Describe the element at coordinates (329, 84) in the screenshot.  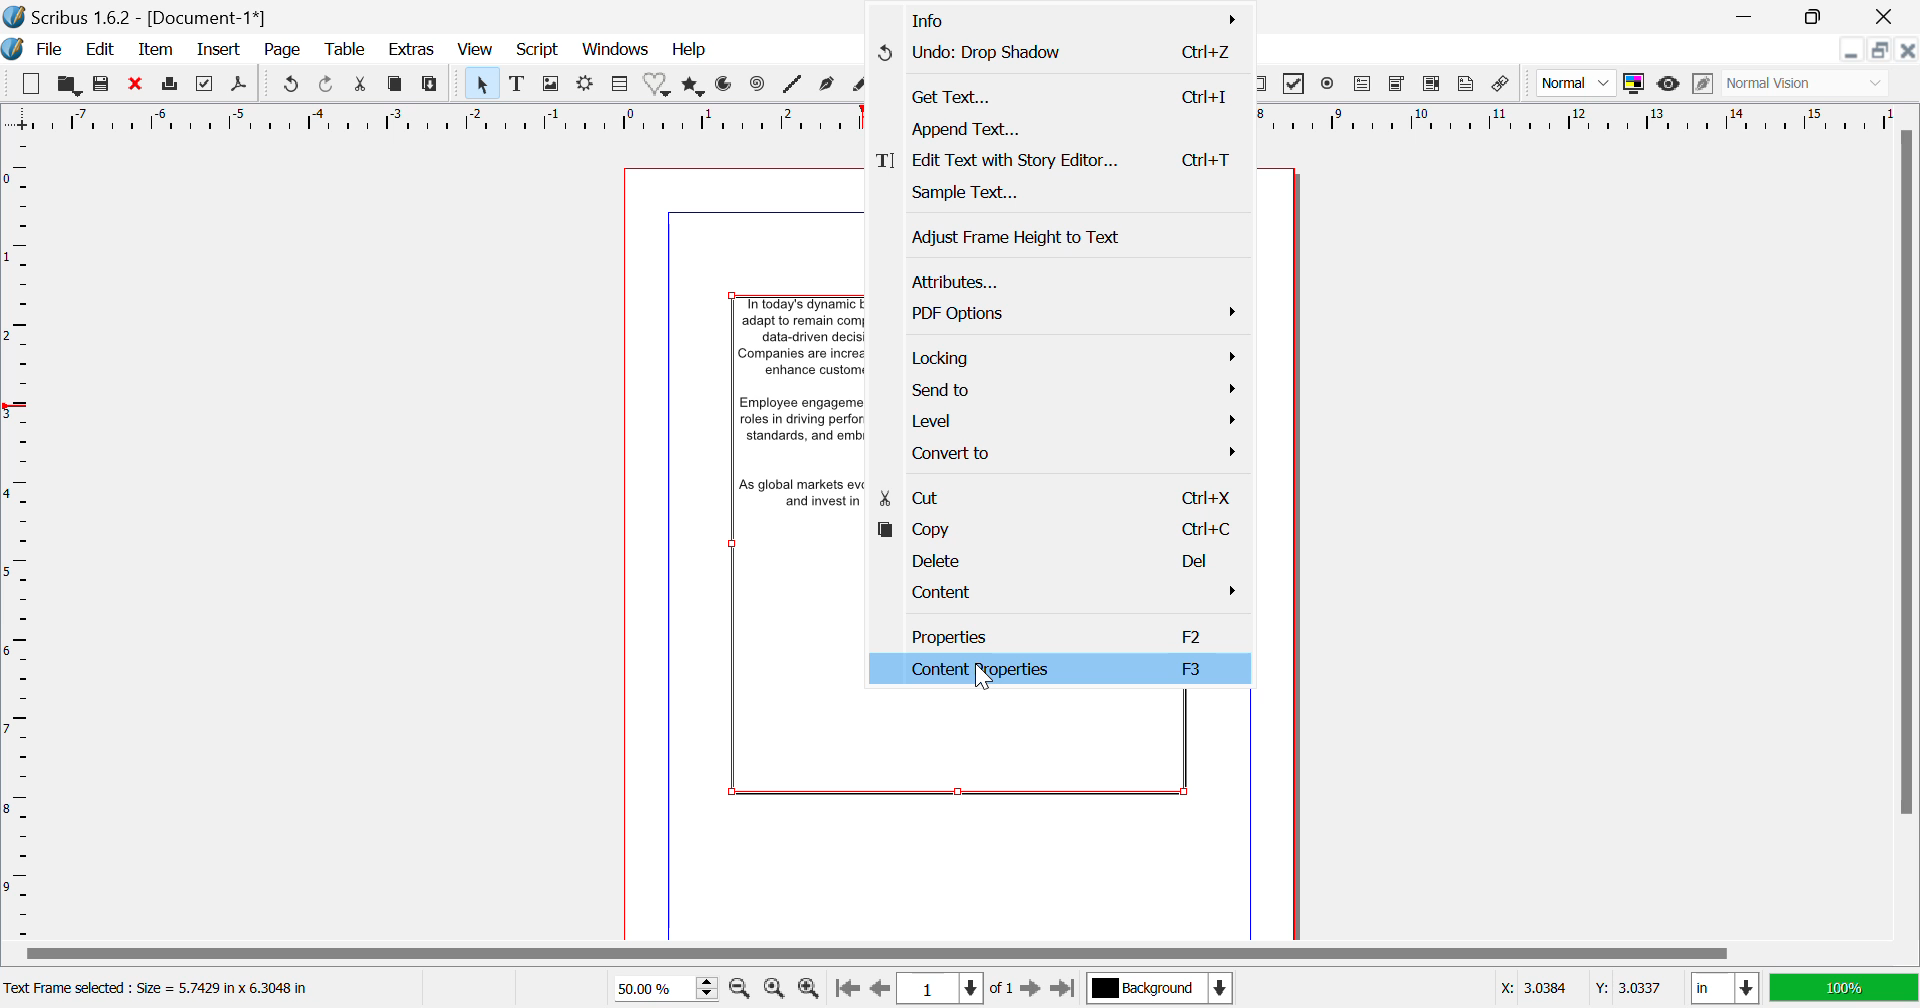
I see `Redo` at that location.